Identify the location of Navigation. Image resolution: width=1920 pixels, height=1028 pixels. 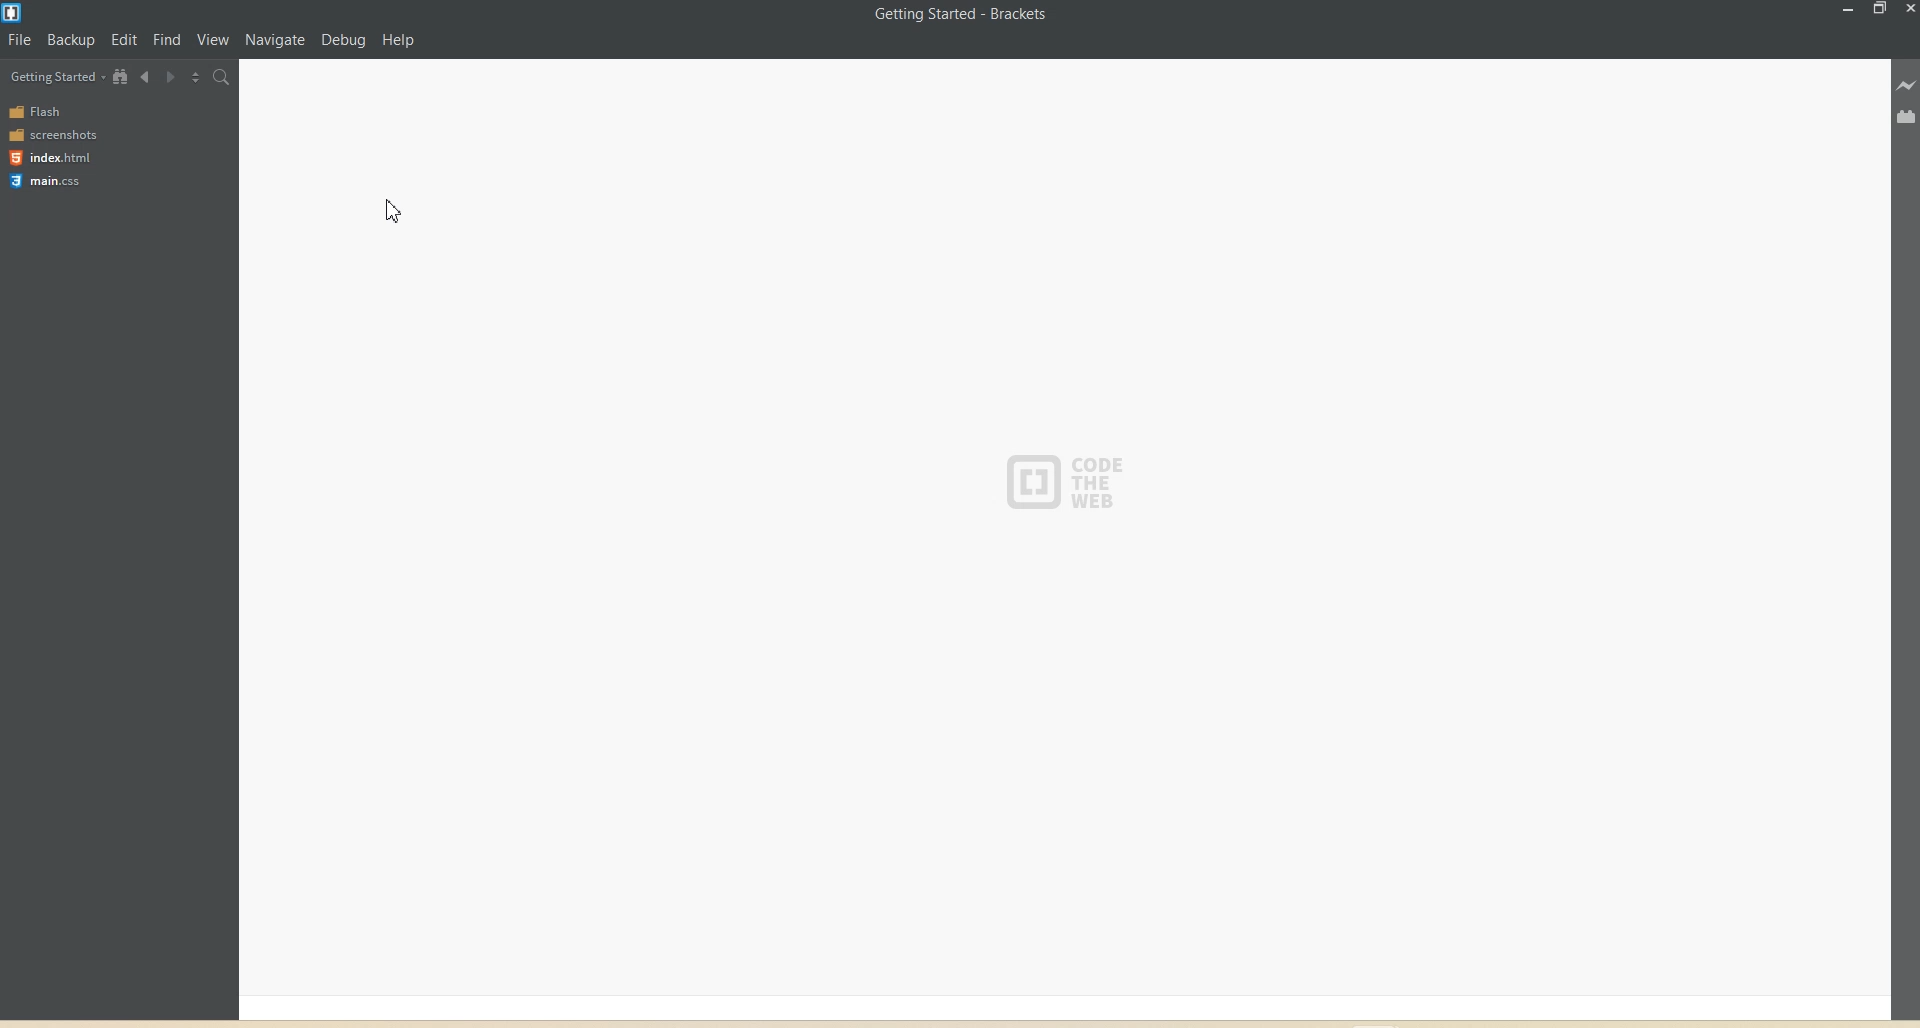
(279, 34).